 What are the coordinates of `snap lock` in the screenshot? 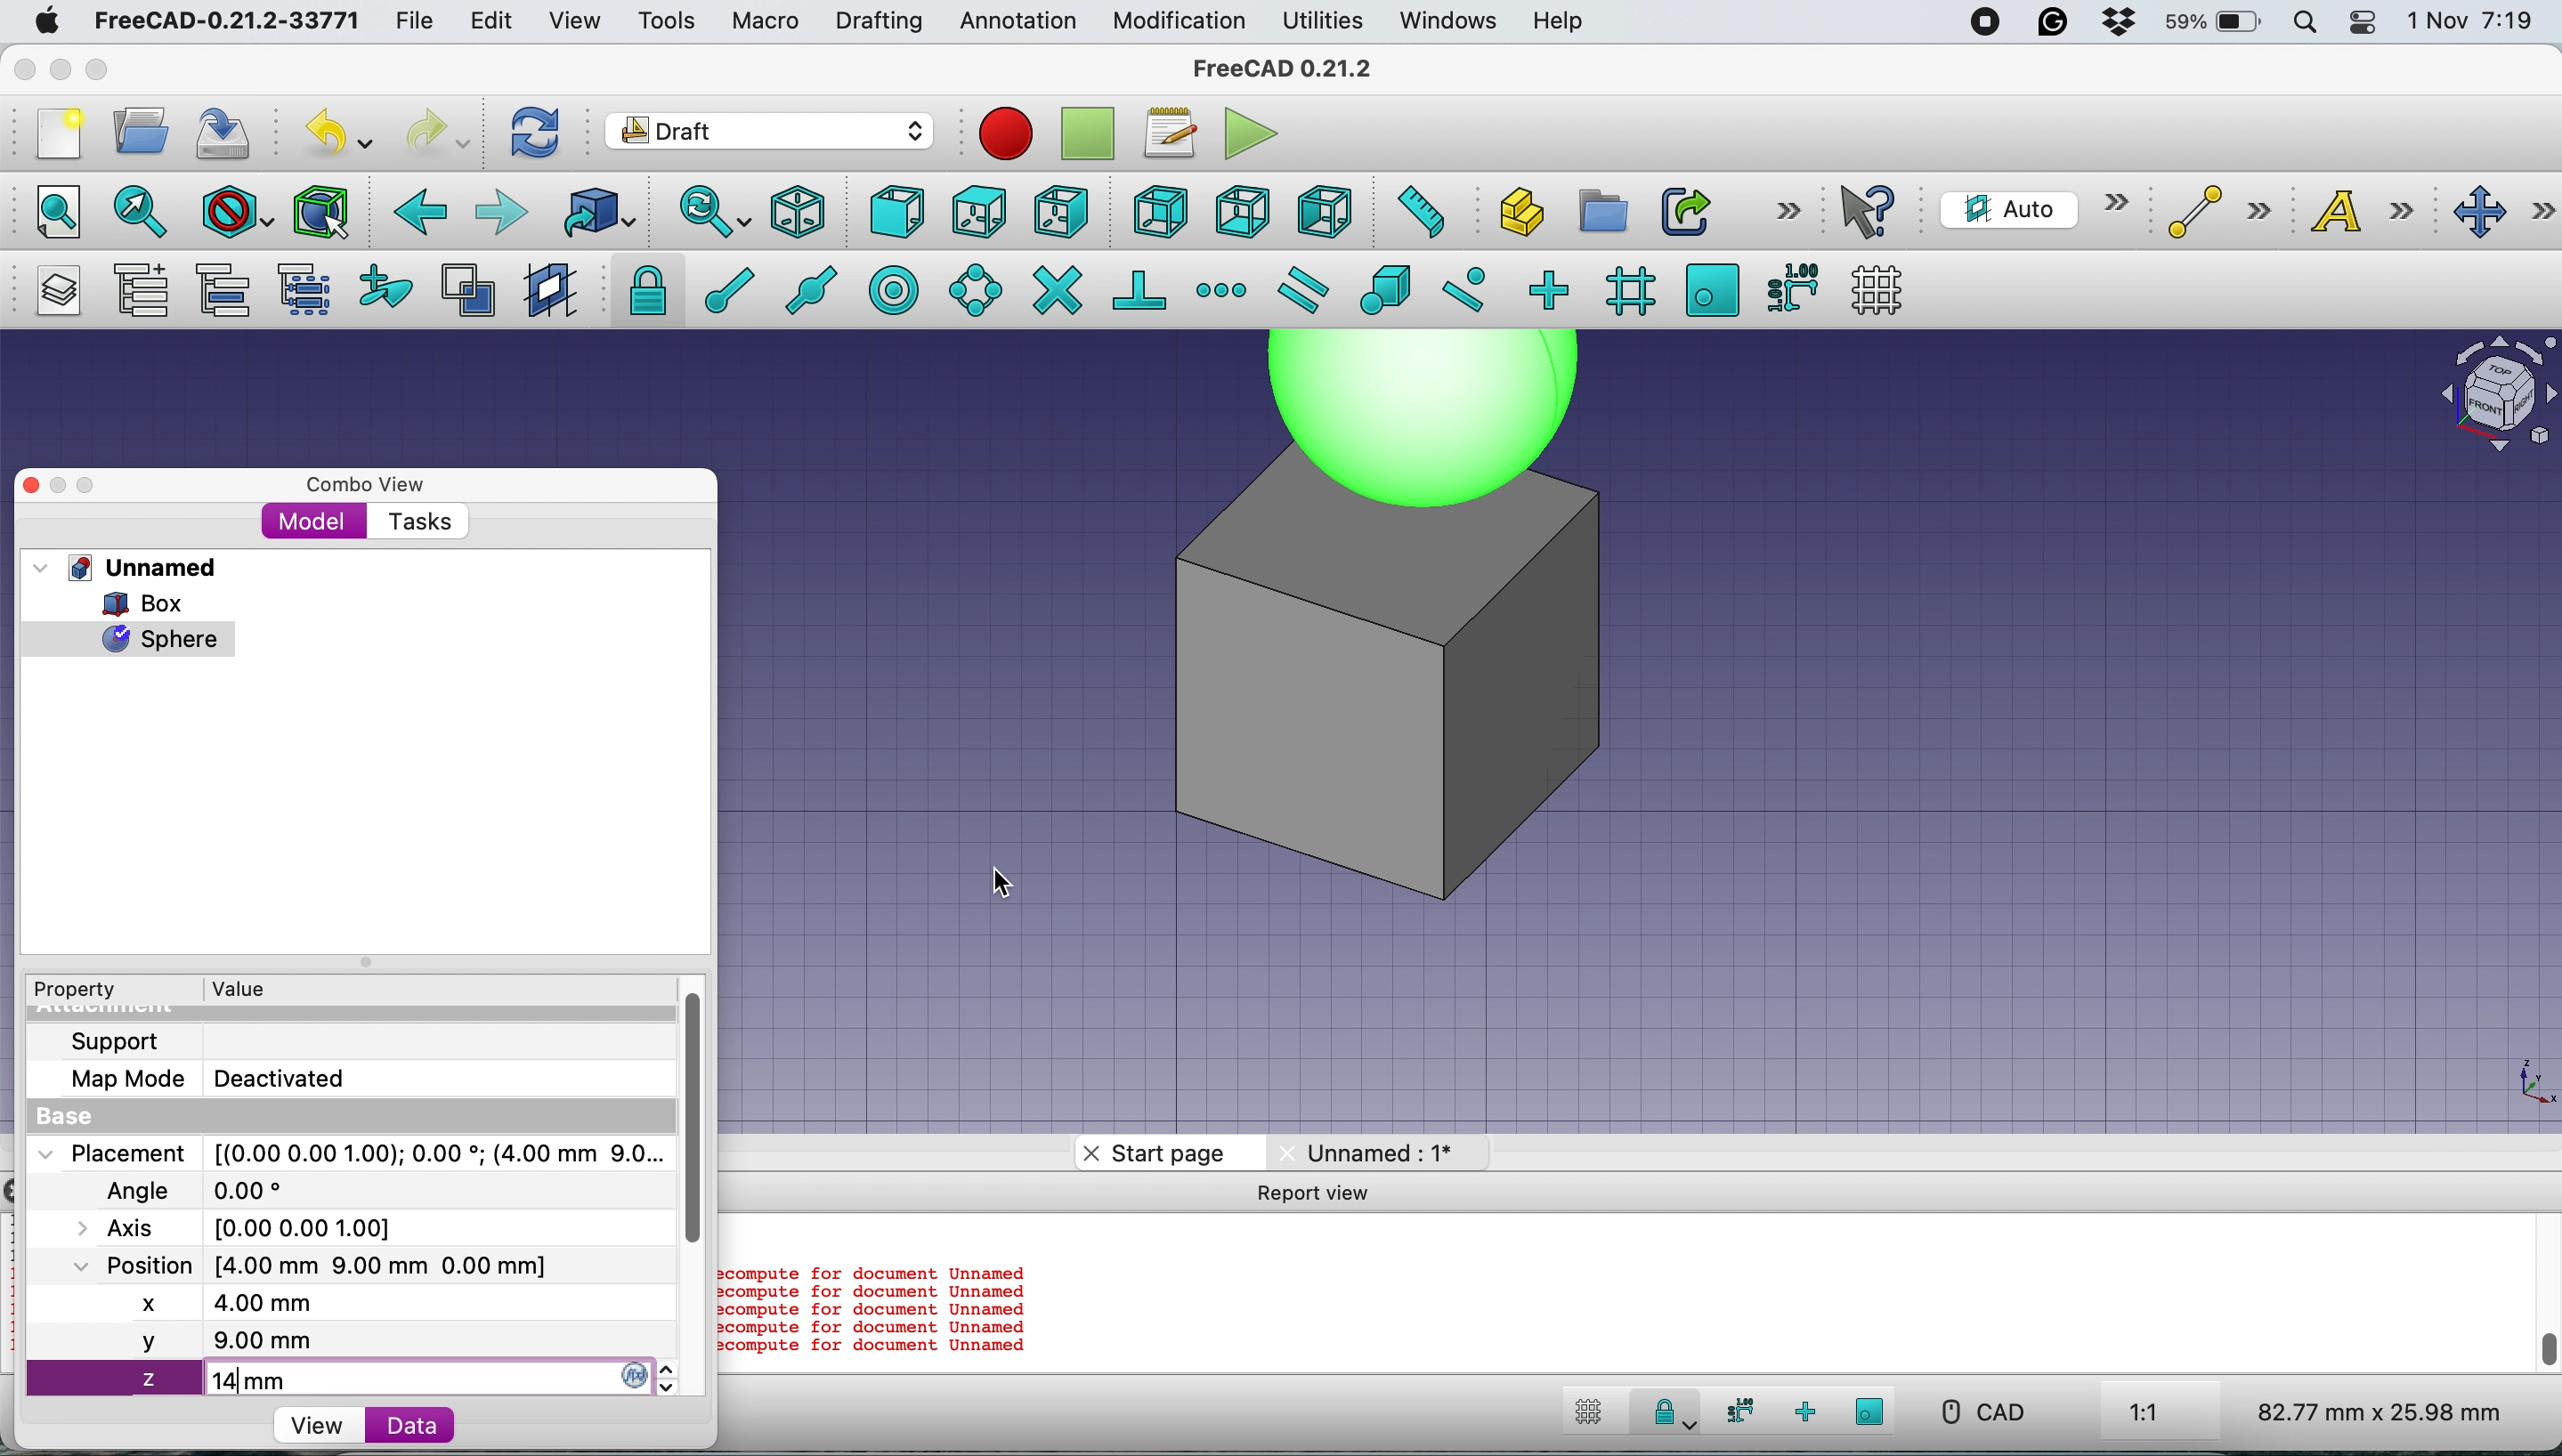 It's located at (1664, 1416).